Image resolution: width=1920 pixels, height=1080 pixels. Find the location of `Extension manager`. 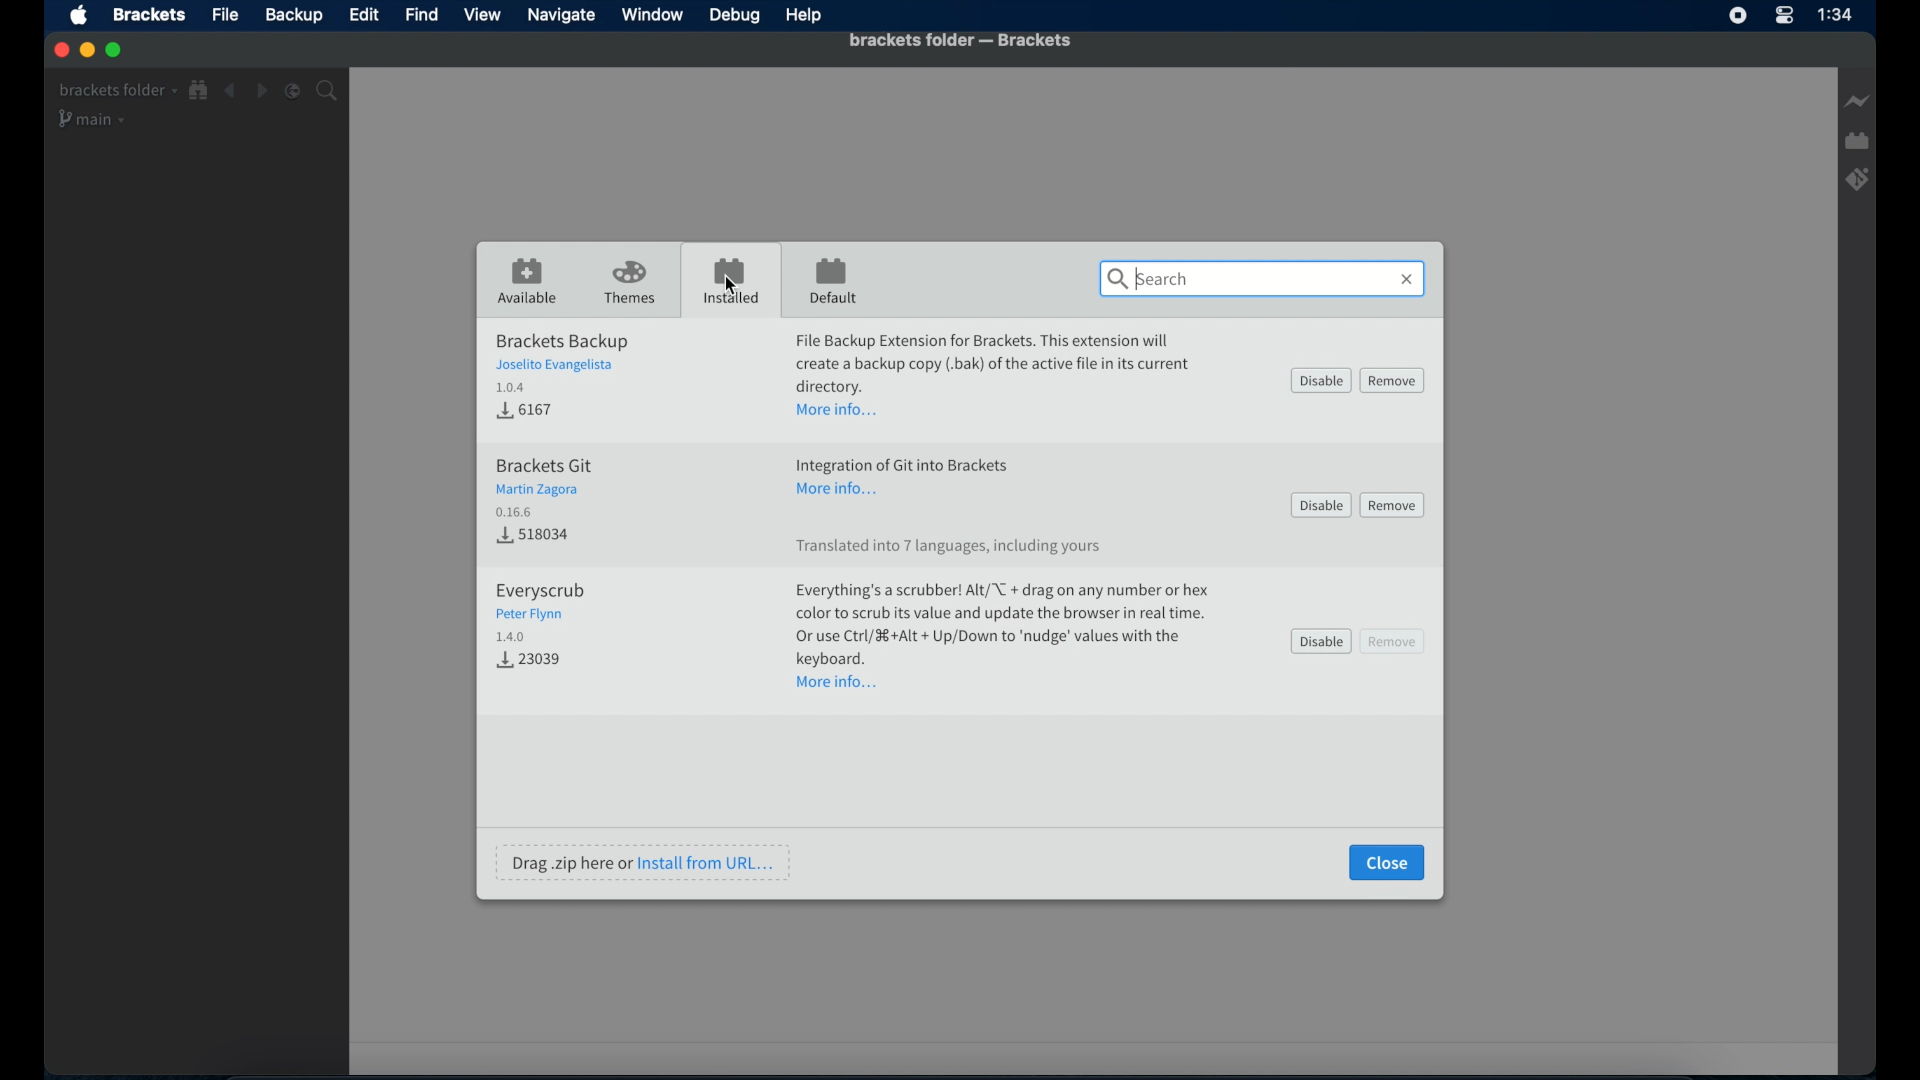

Extension manager is located at coordinates (1857, 141).